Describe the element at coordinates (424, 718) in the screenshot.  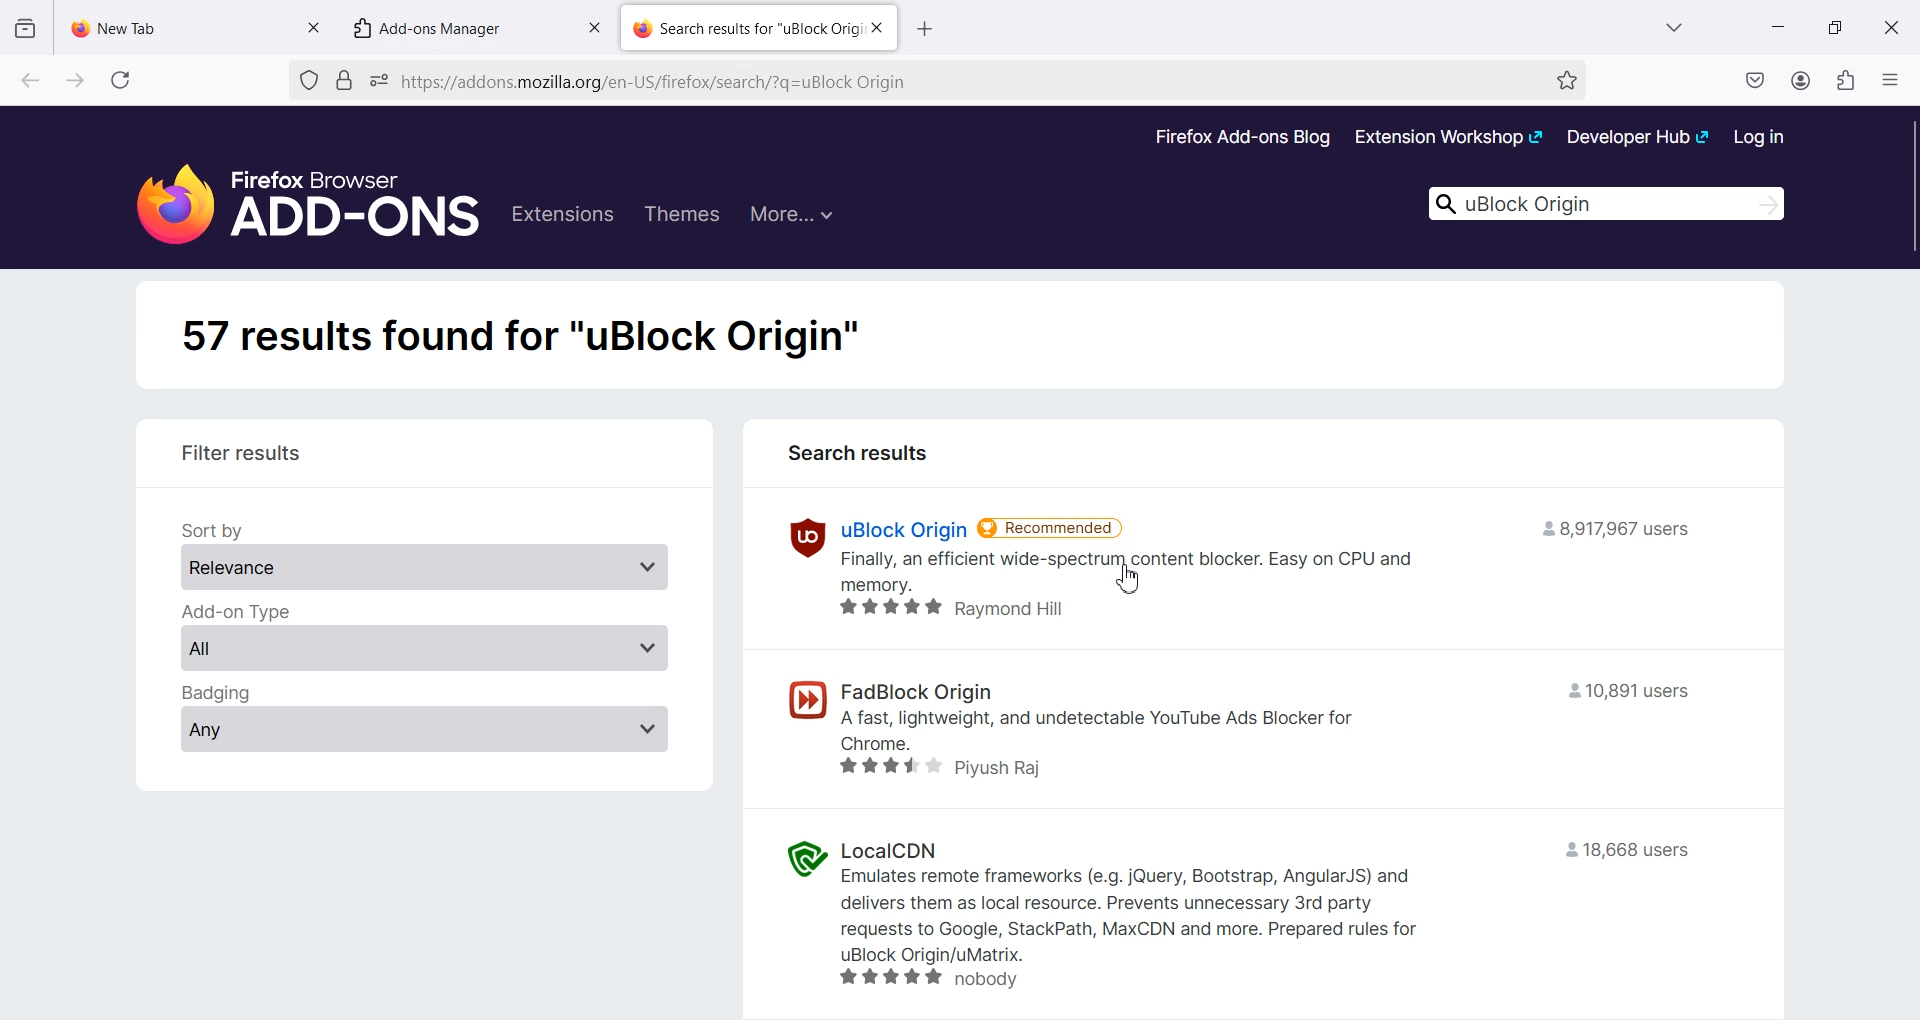
I see `Badging - Any` at that location.